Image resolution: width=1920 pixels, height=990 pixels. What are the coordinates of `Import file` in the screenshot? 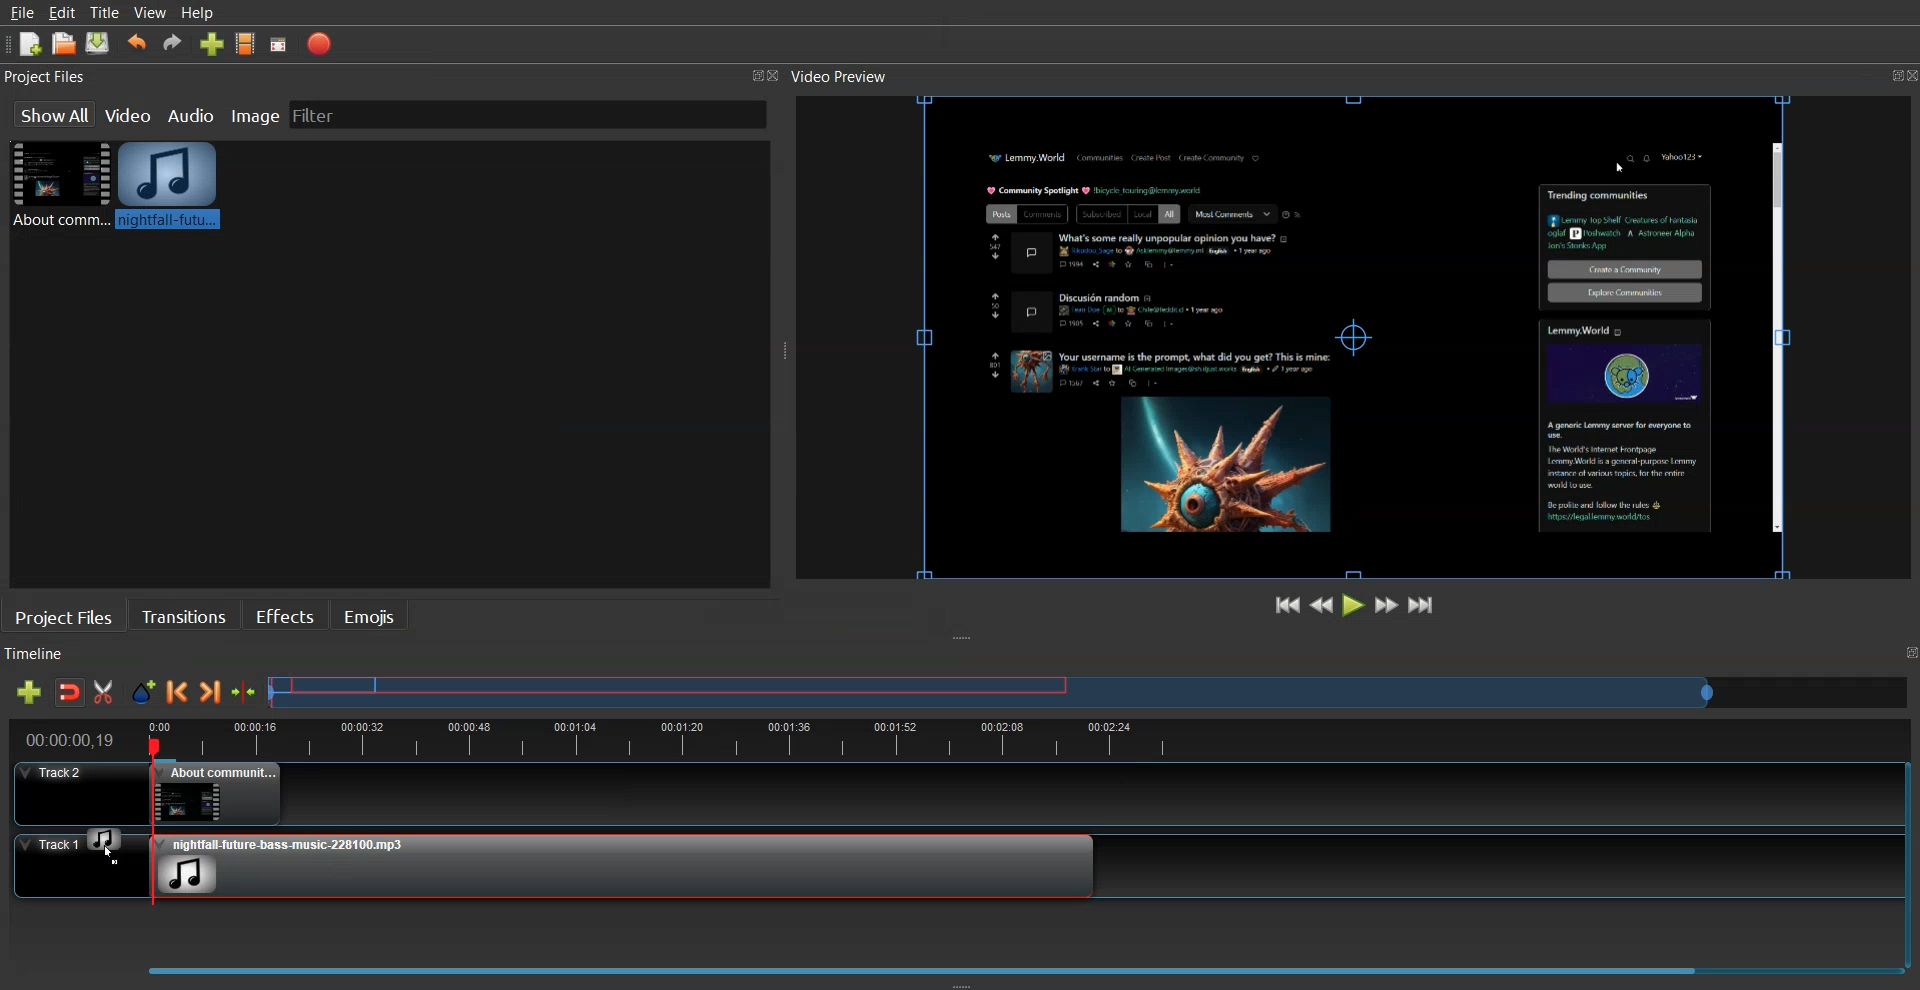 It's located at (213, 43).